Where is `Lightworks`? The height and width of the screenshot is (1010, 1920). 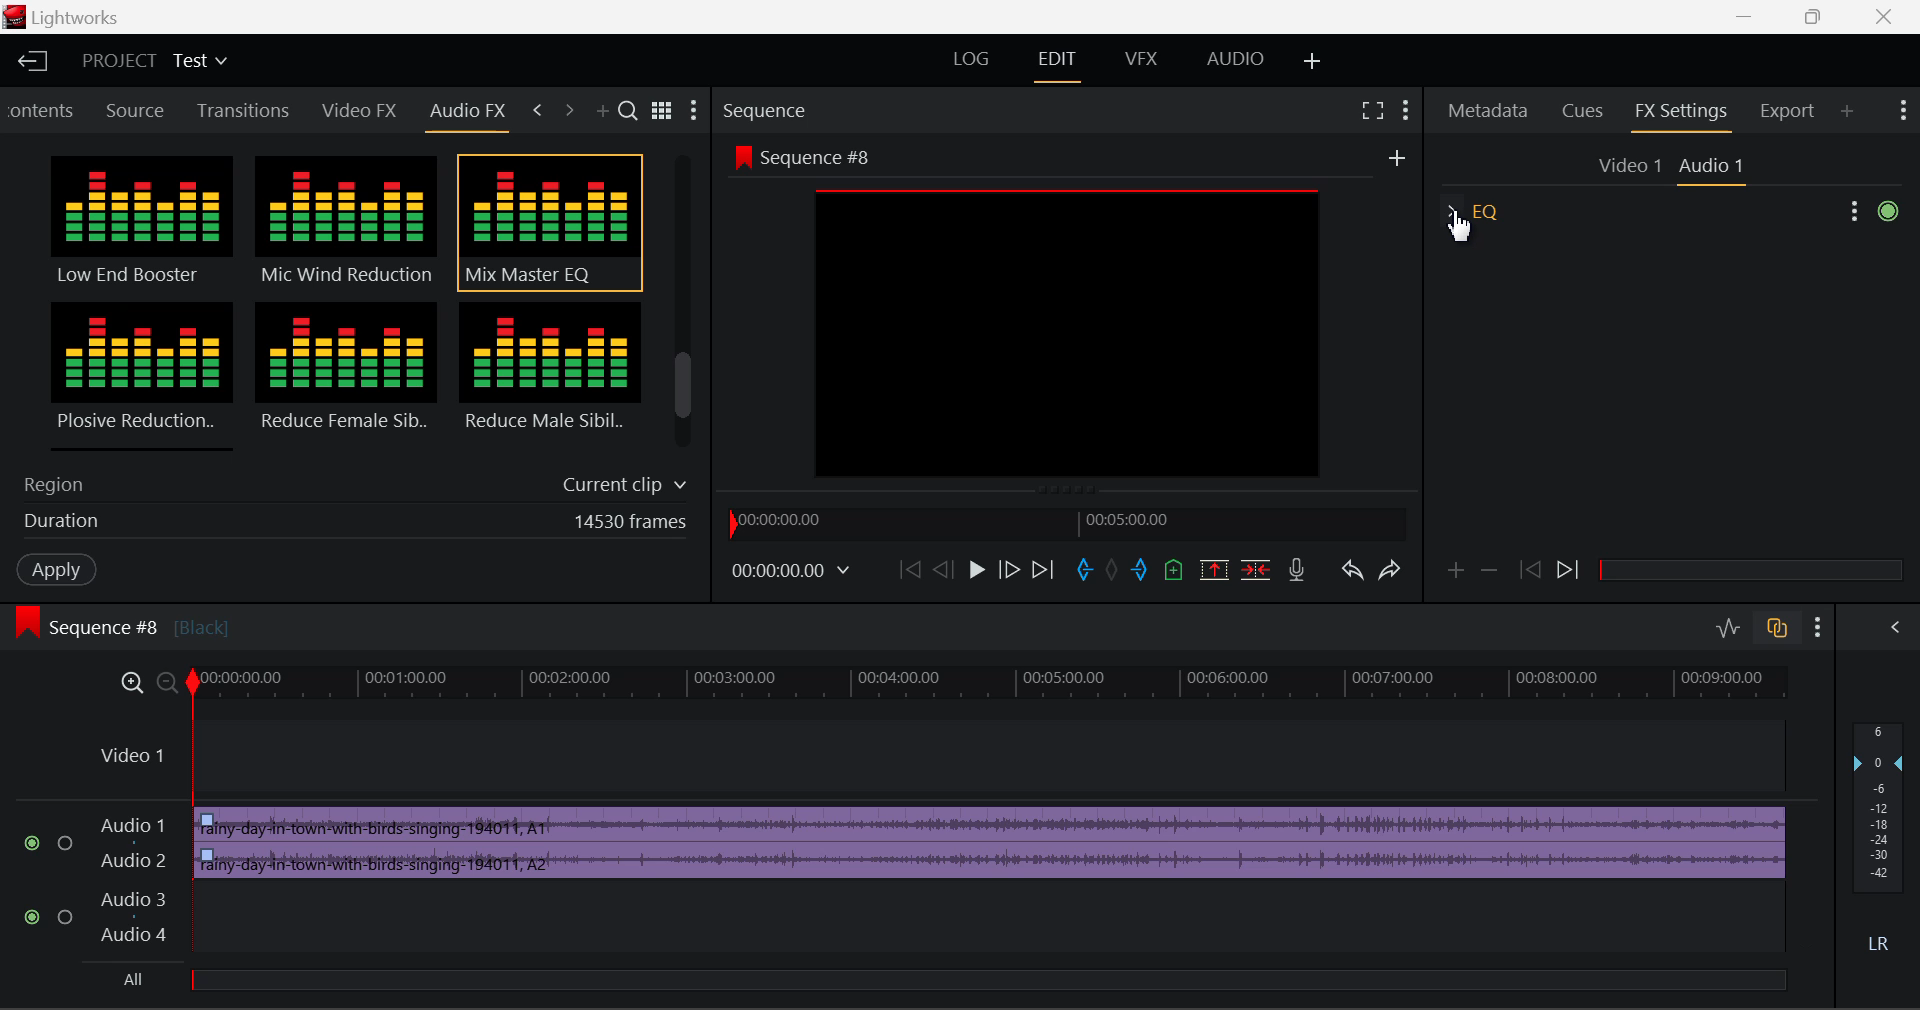 Lightworks is located at coordinates (90, 18).